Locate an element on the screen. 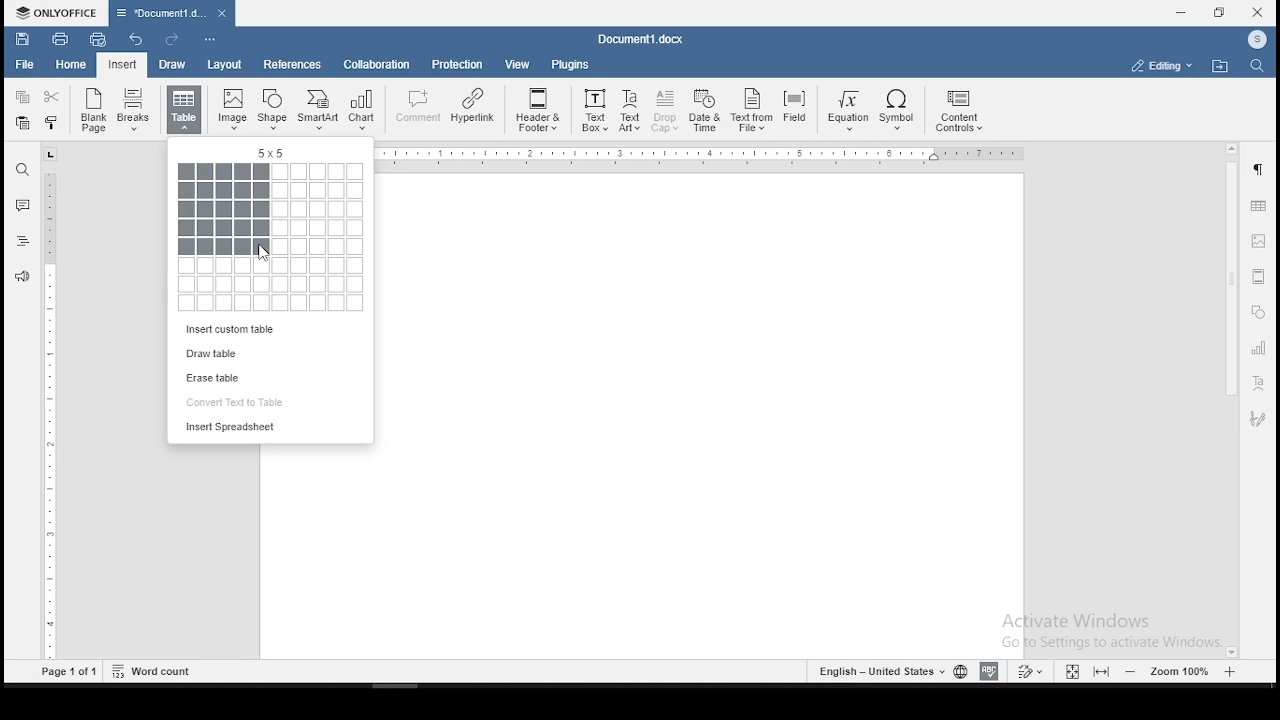 The height and width of the screenshot is (720, 1280). Text From File is located at coordinates (751, 112).